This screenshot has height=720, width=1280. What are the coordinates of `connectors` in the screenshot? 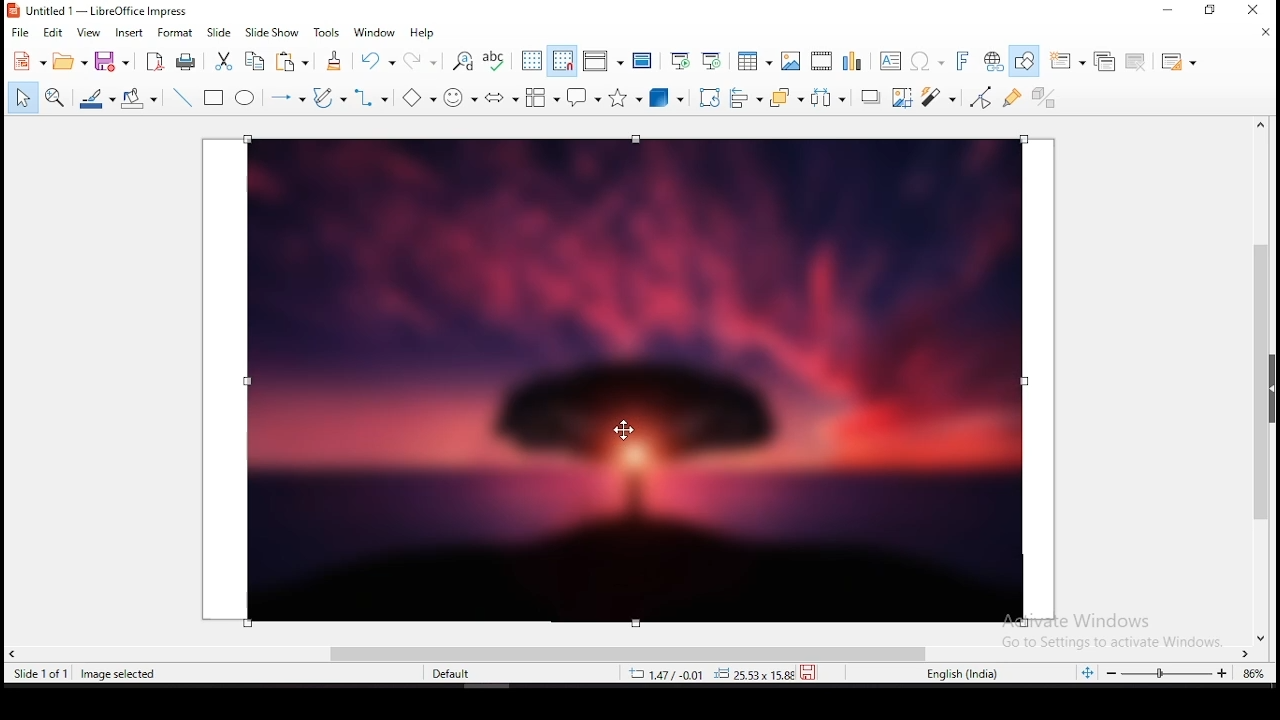 It's located at (372, 99).